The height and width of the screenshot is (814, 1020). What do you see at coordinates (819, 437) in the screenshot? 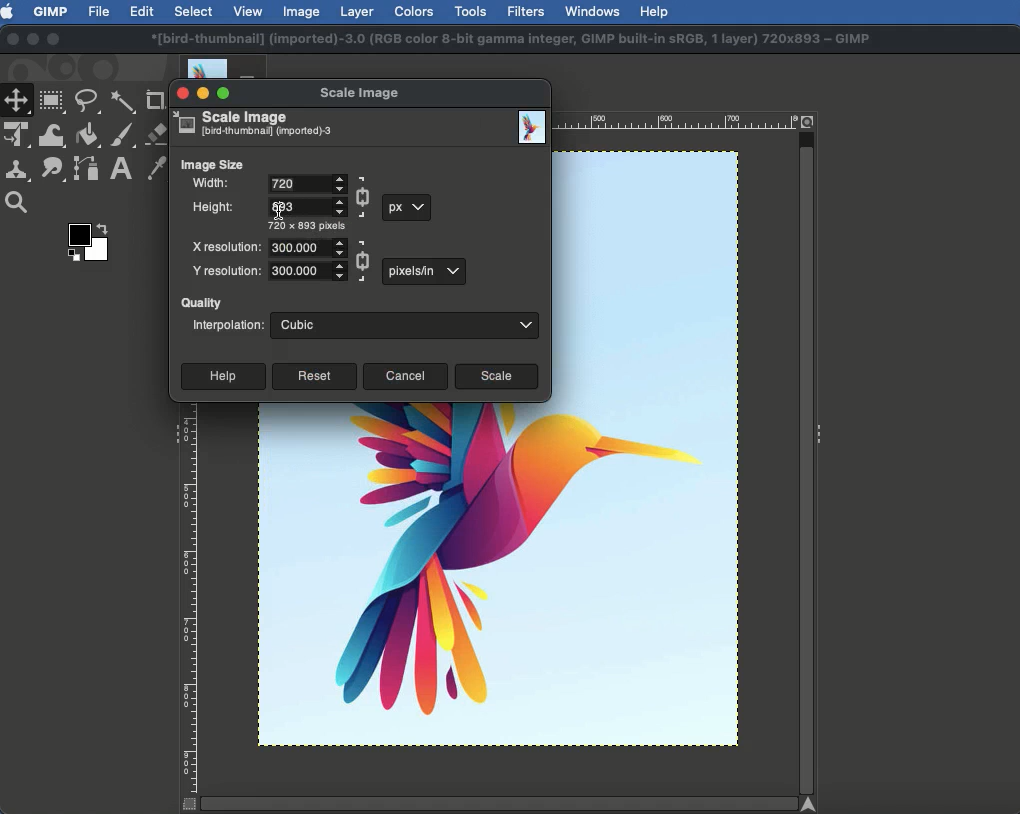
I see `Collapse` at bounding box center [819, 437].